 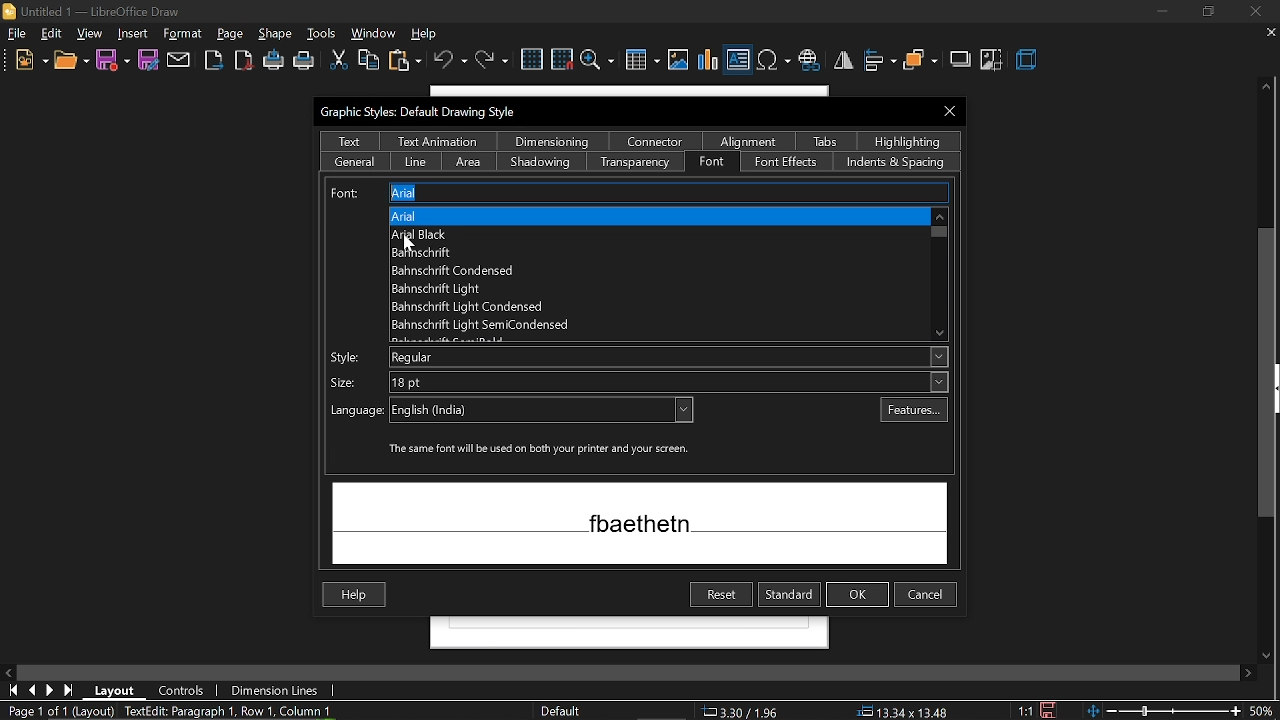 I want to click on connector, so click(x=654, y=141).